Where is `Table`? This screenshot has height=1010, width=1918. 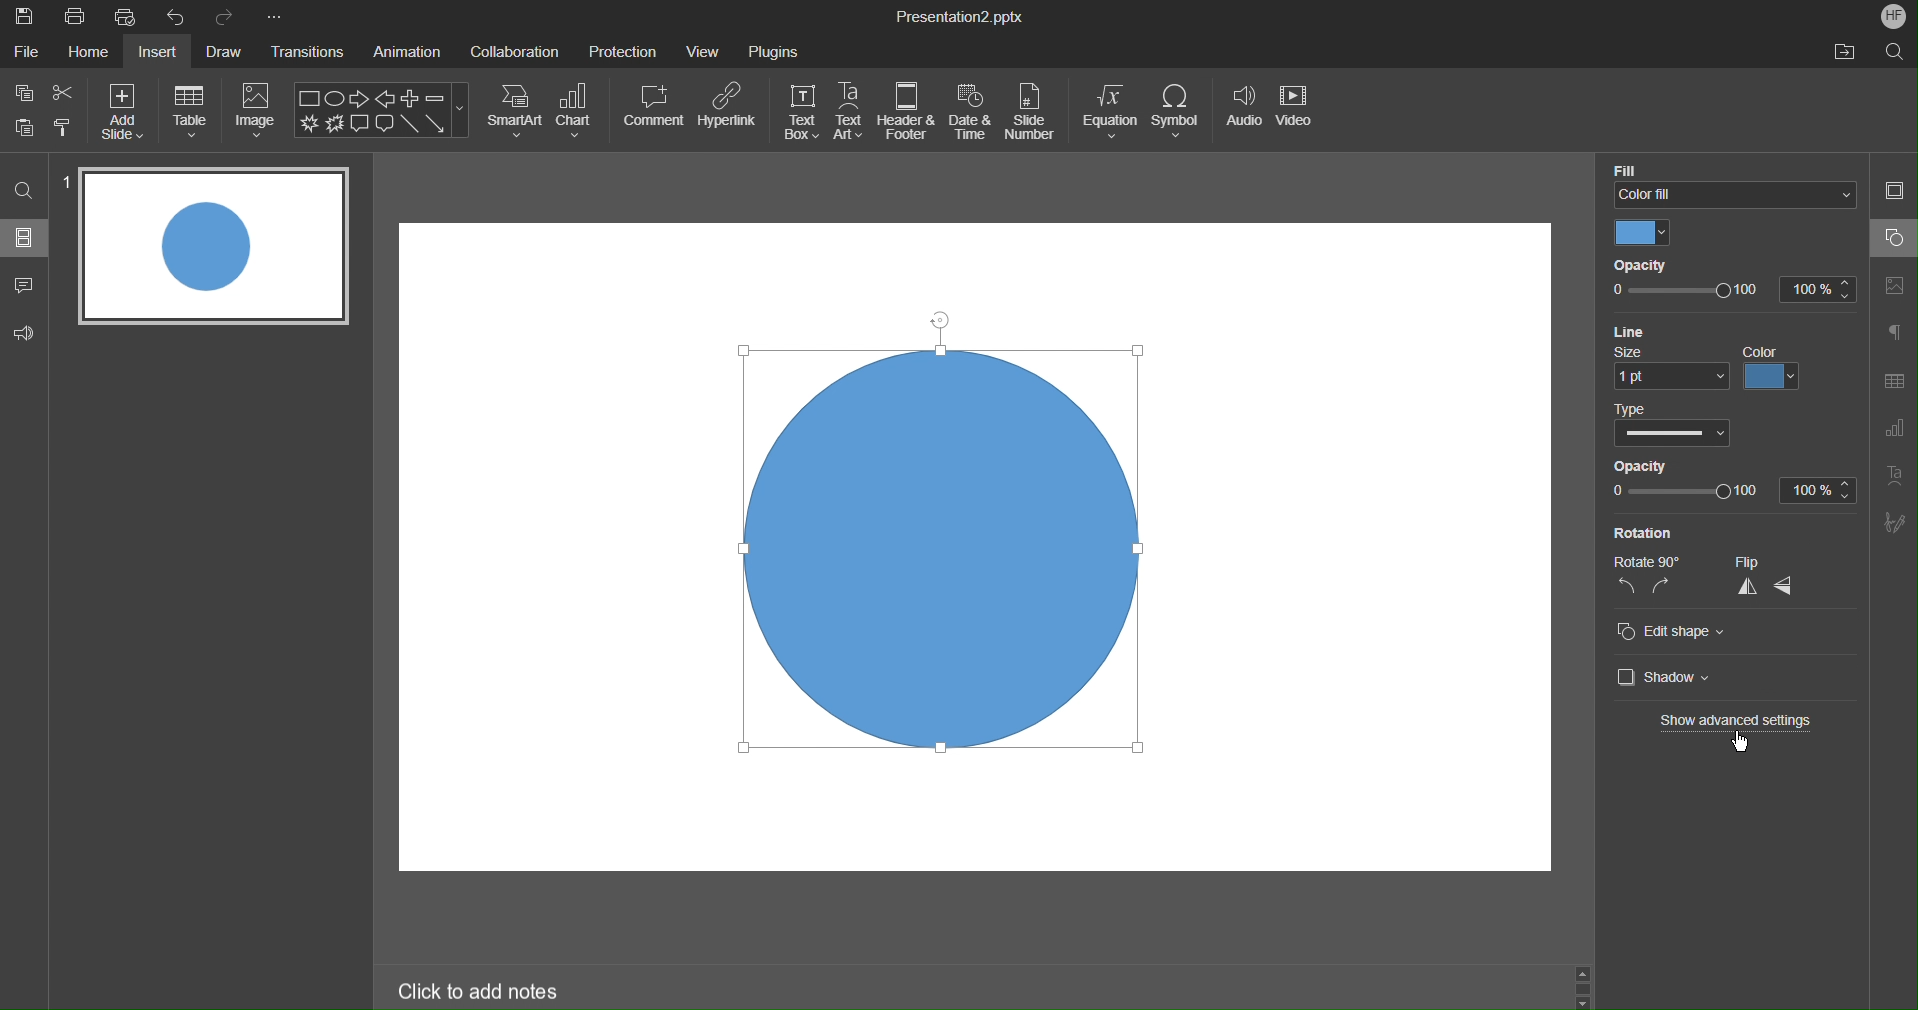
Table is located at coordinates (190, 110).